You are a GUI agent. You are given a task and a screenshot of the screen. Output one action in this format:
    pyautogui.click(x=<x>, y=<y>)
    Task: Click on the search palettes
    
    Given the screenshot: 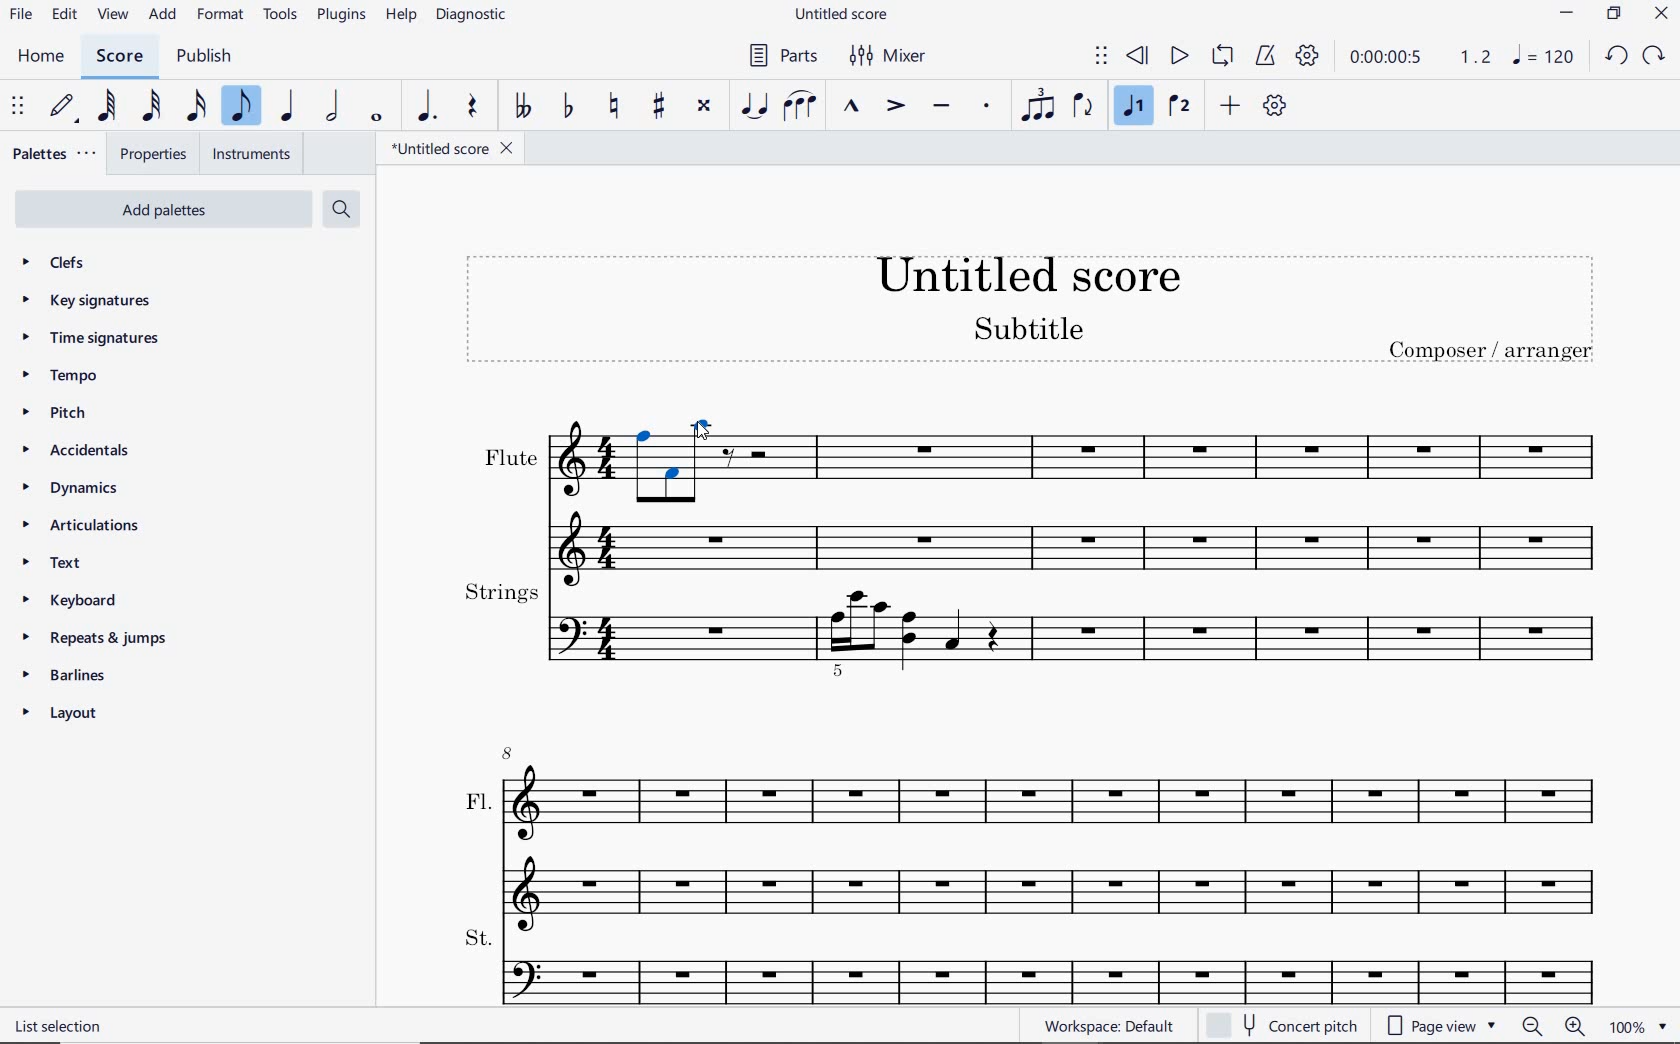 What is the action you would take?
    pyautogui.click(x=341, y=208)
    